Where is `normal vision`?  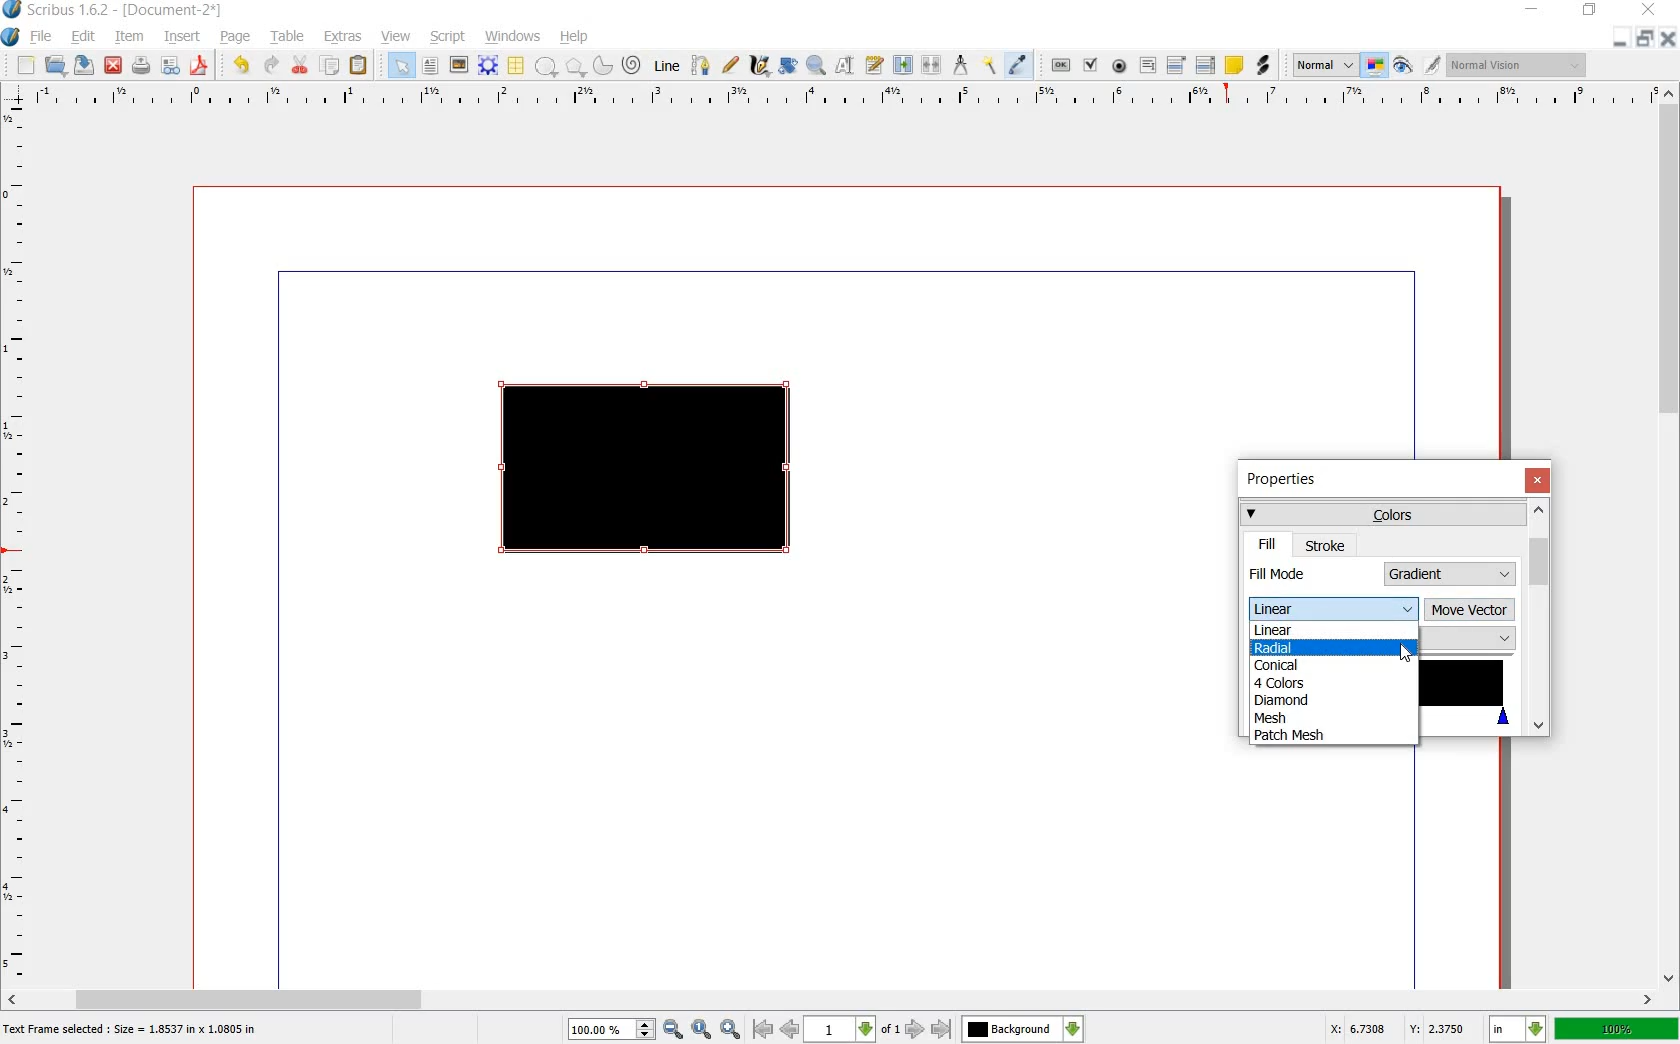
normal vision is located at coordinates (1520, 64).